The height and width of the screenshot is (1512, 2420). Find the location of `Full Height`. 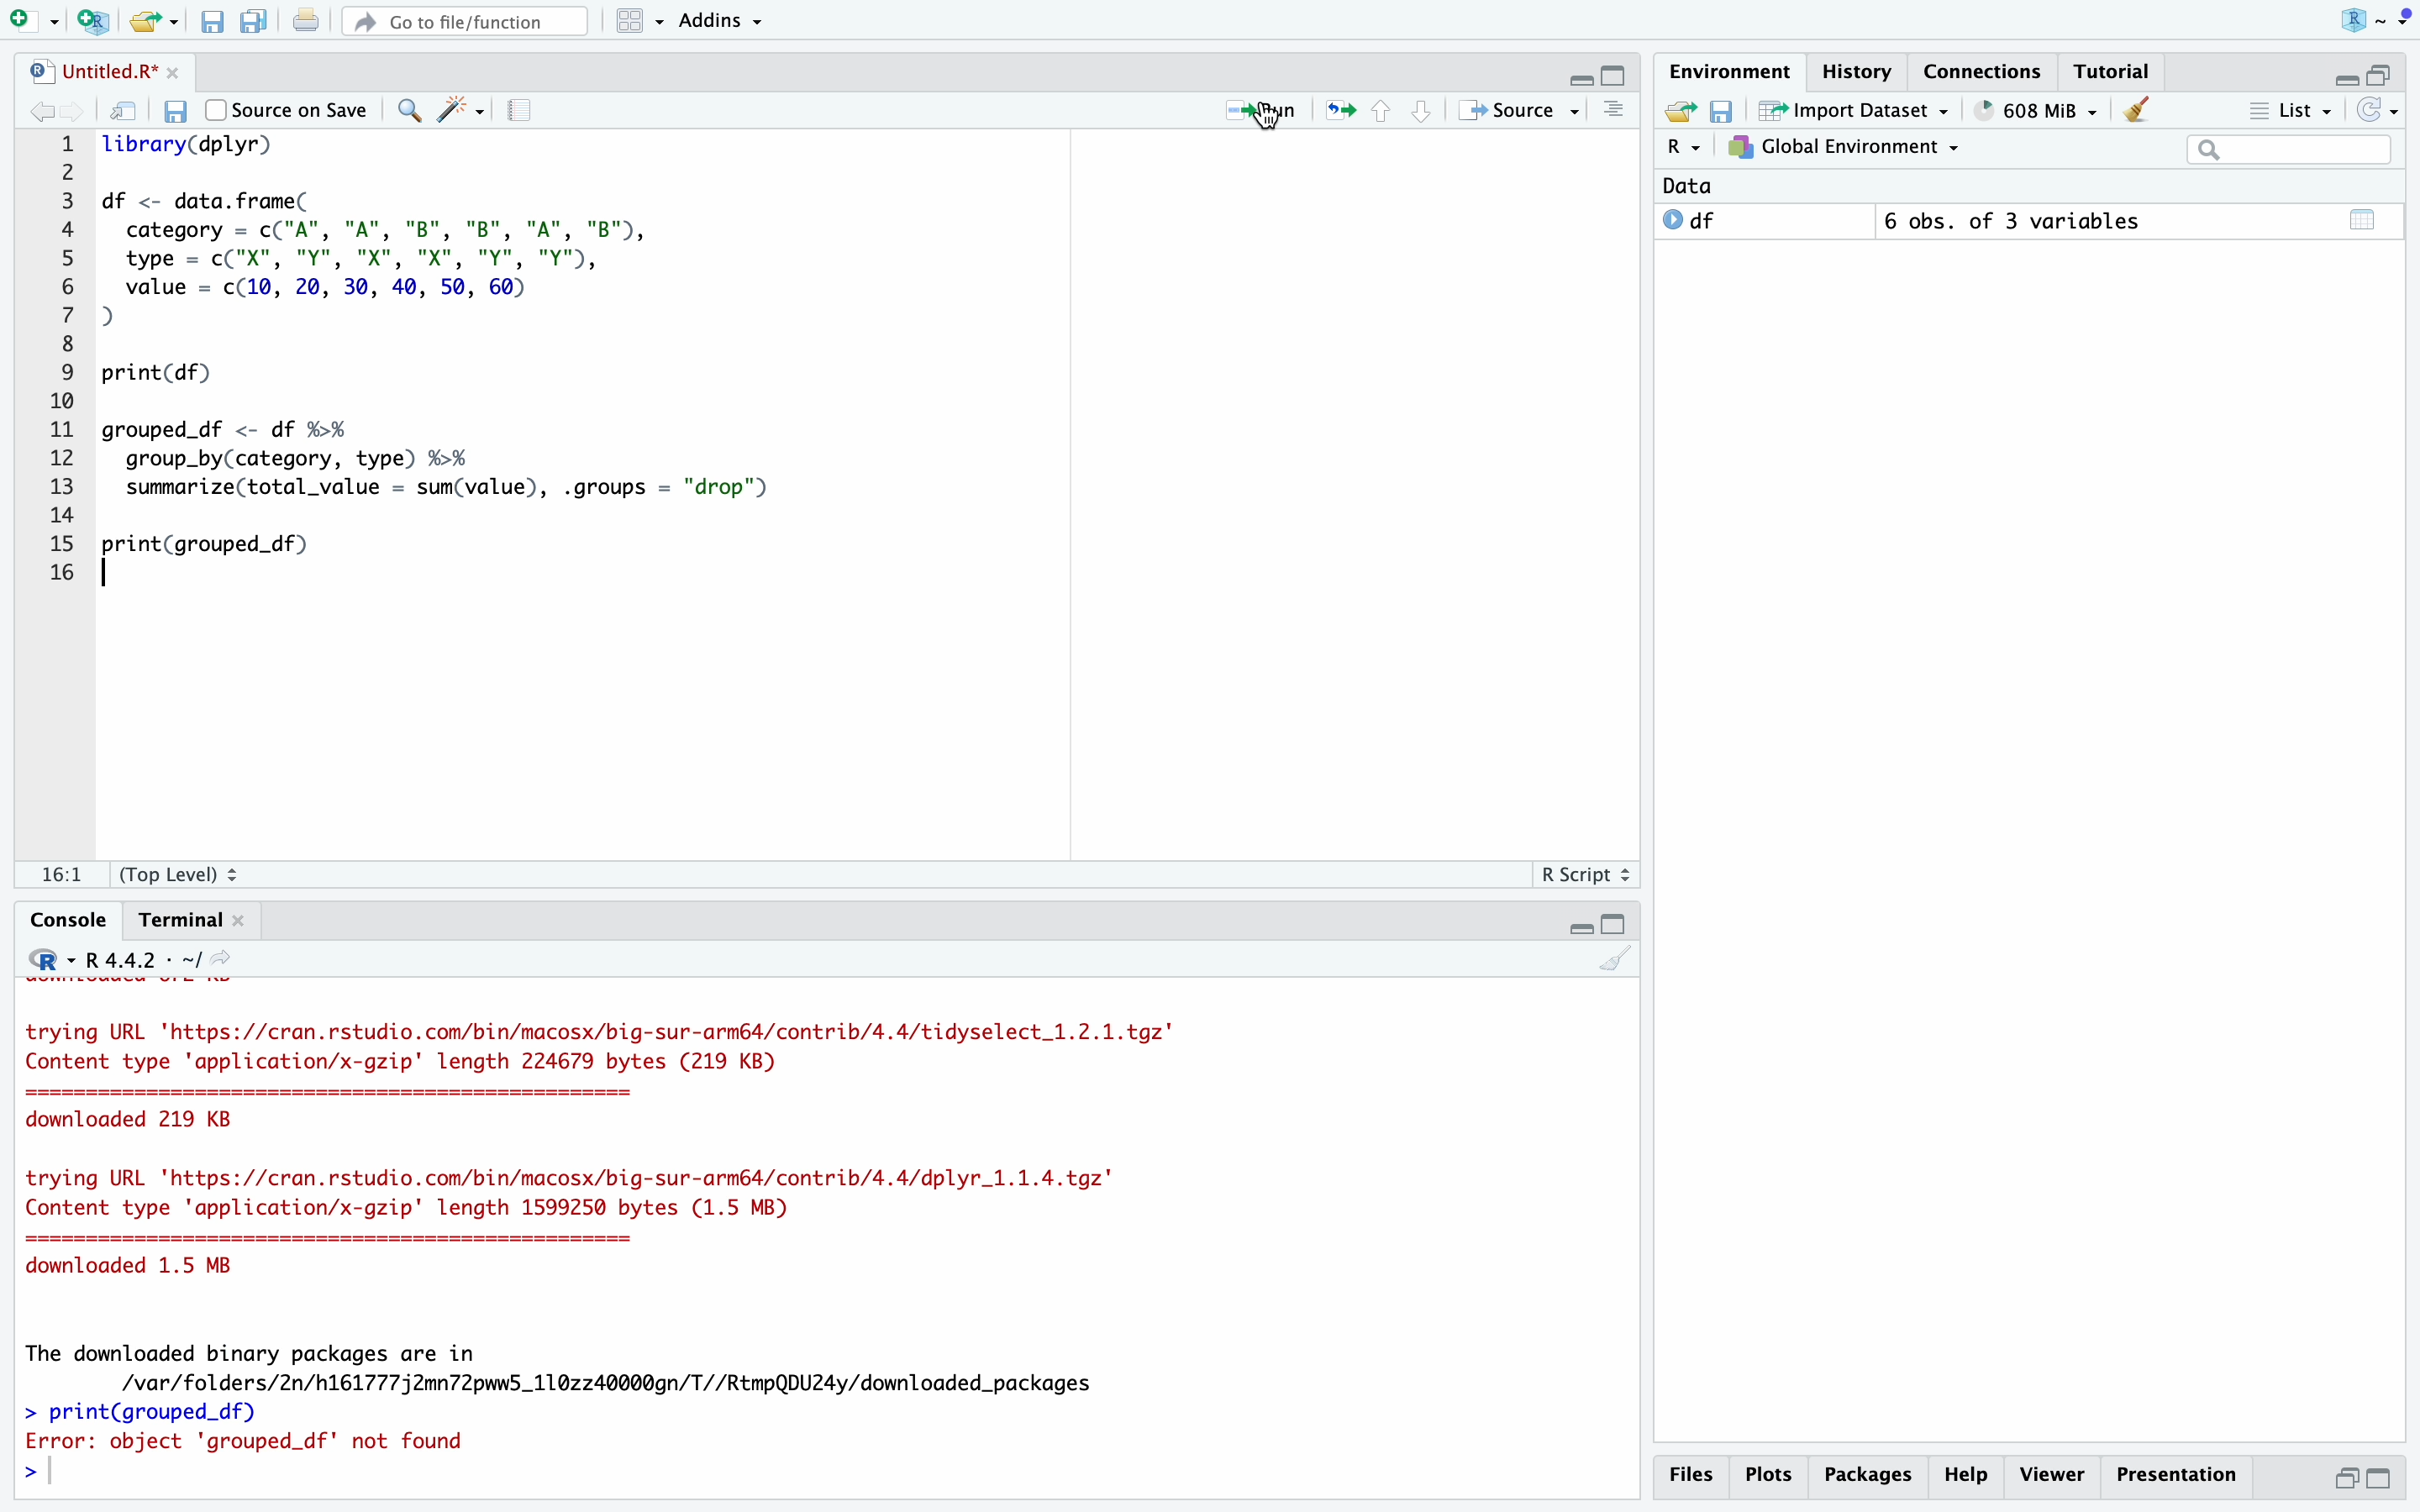

Full Height is located at coordinates (2382, 1480).